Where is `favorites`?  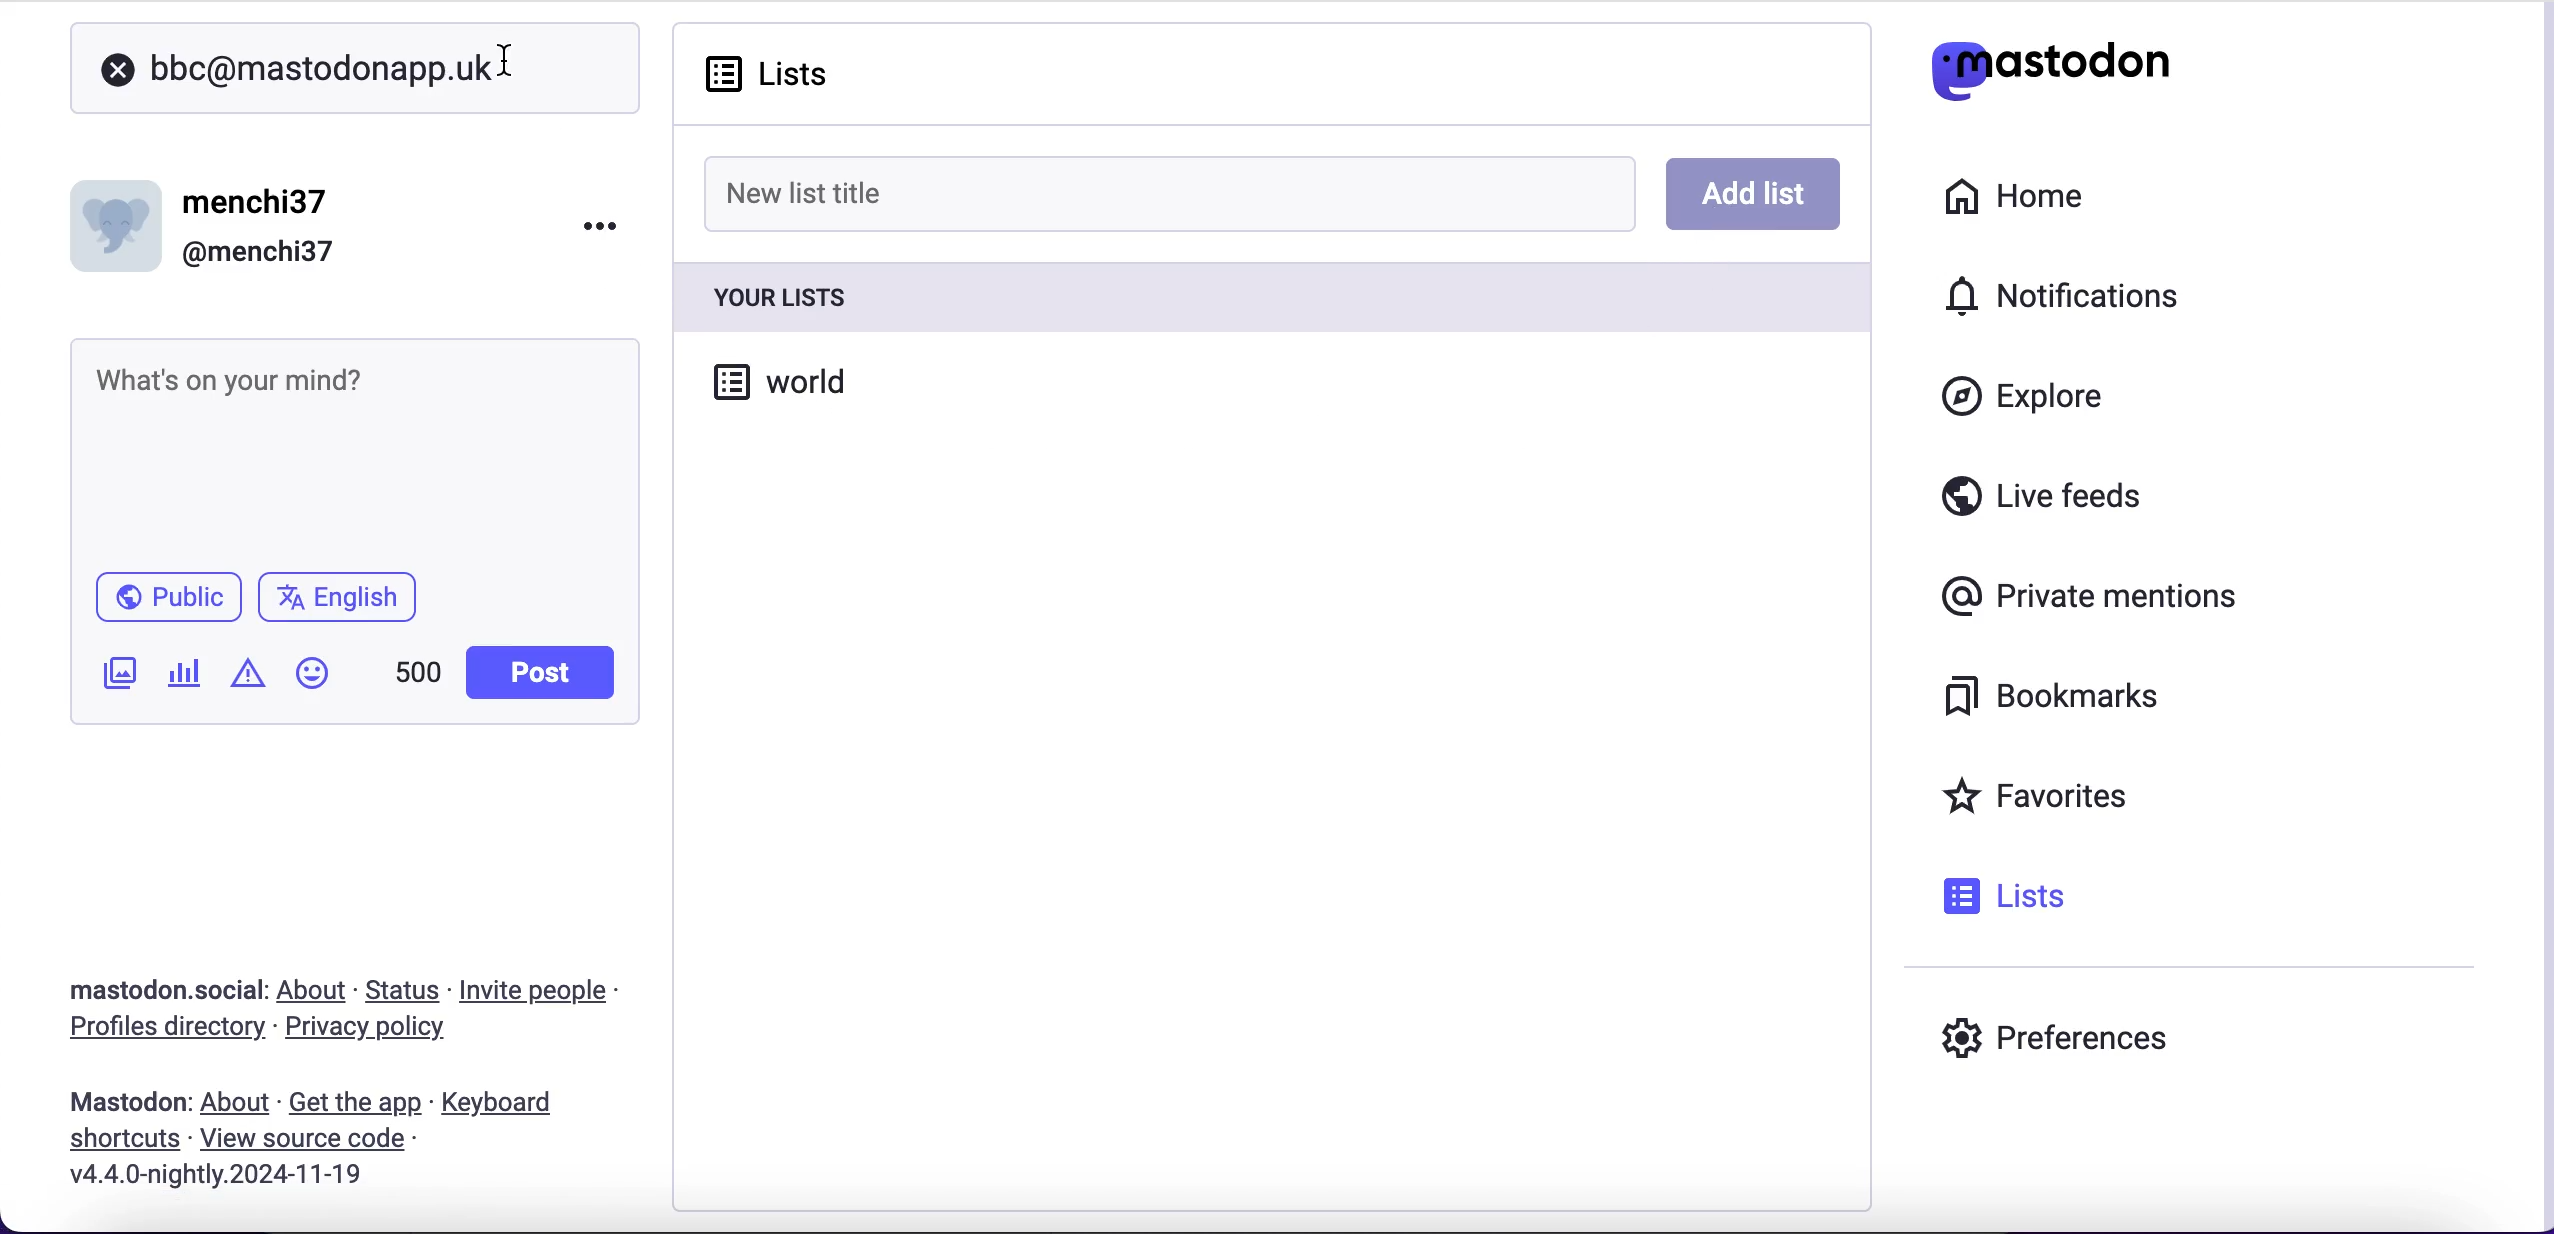
favorites is located at coordinates (2042, 799).